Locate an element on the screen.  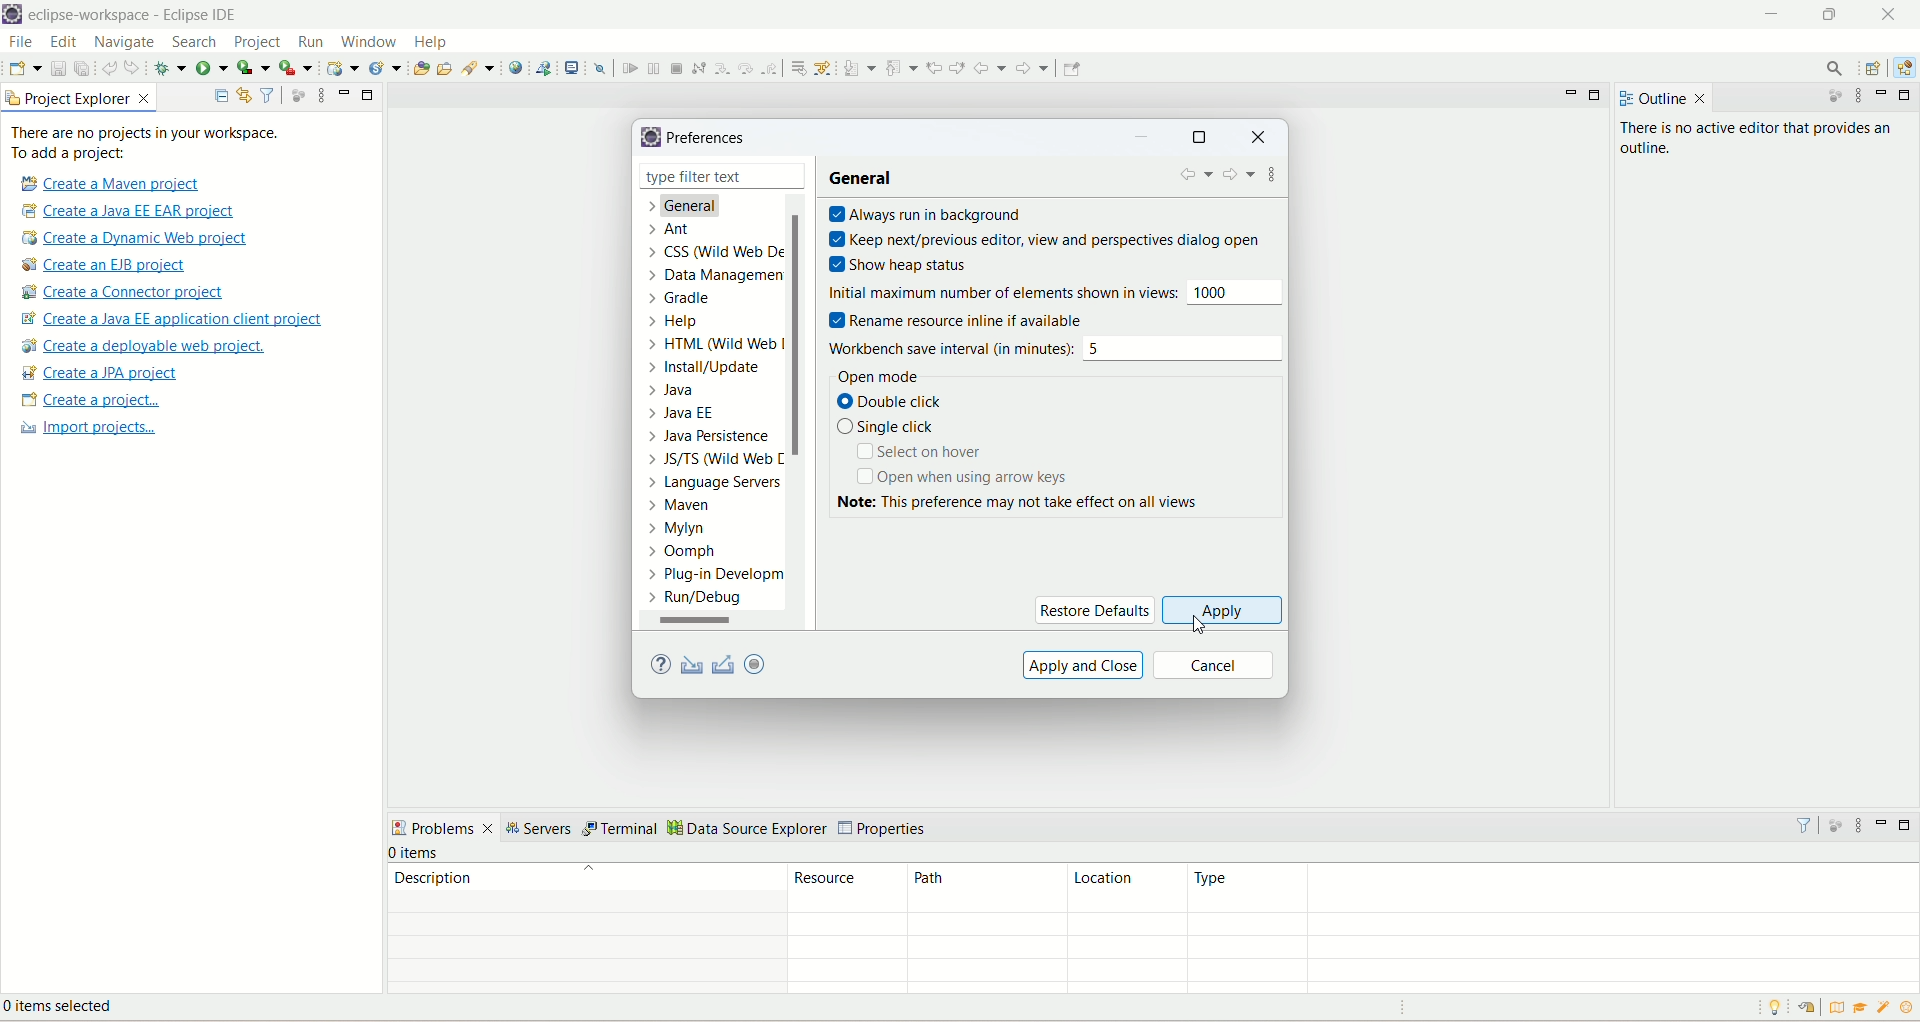
view menu is located at coordinates (316, 97).